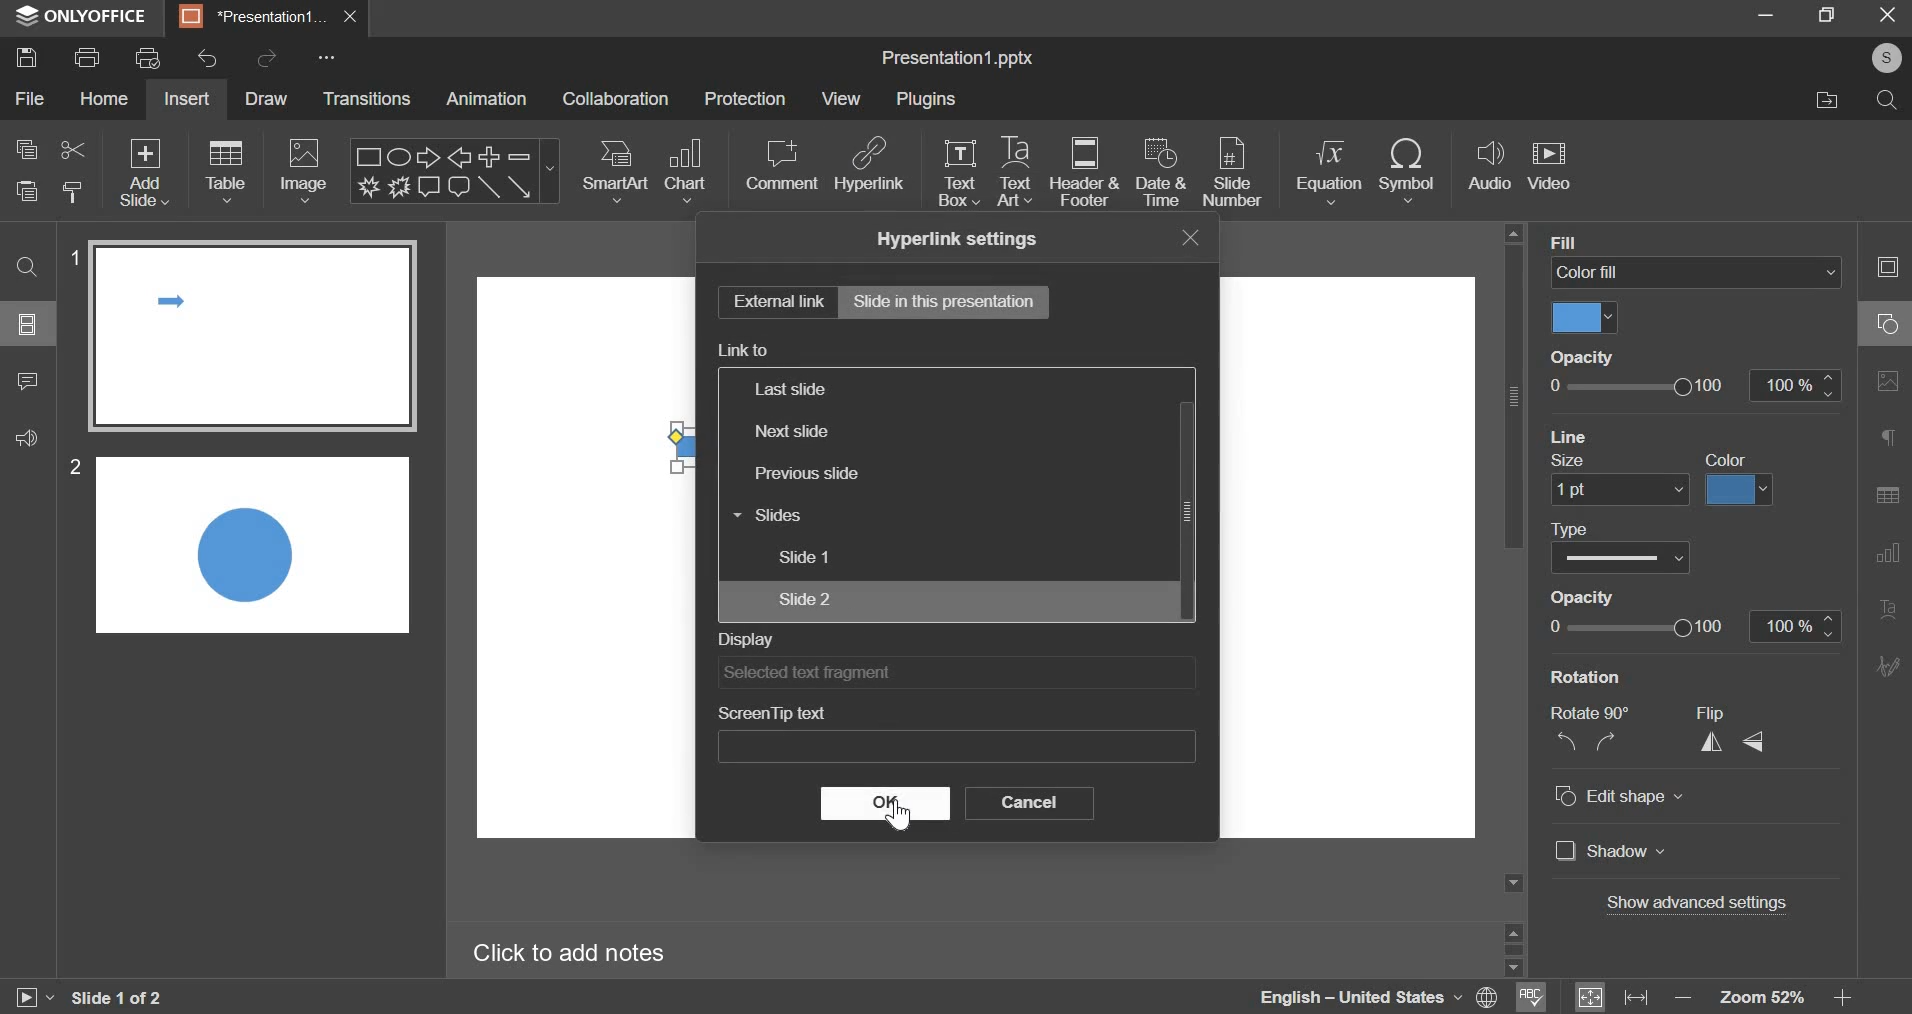 The image size is (1912, 1014). What do you see at coordinates (1514, 931) in the screenshot?
I see ` scroll up ` at bounding box center [1514, 931].